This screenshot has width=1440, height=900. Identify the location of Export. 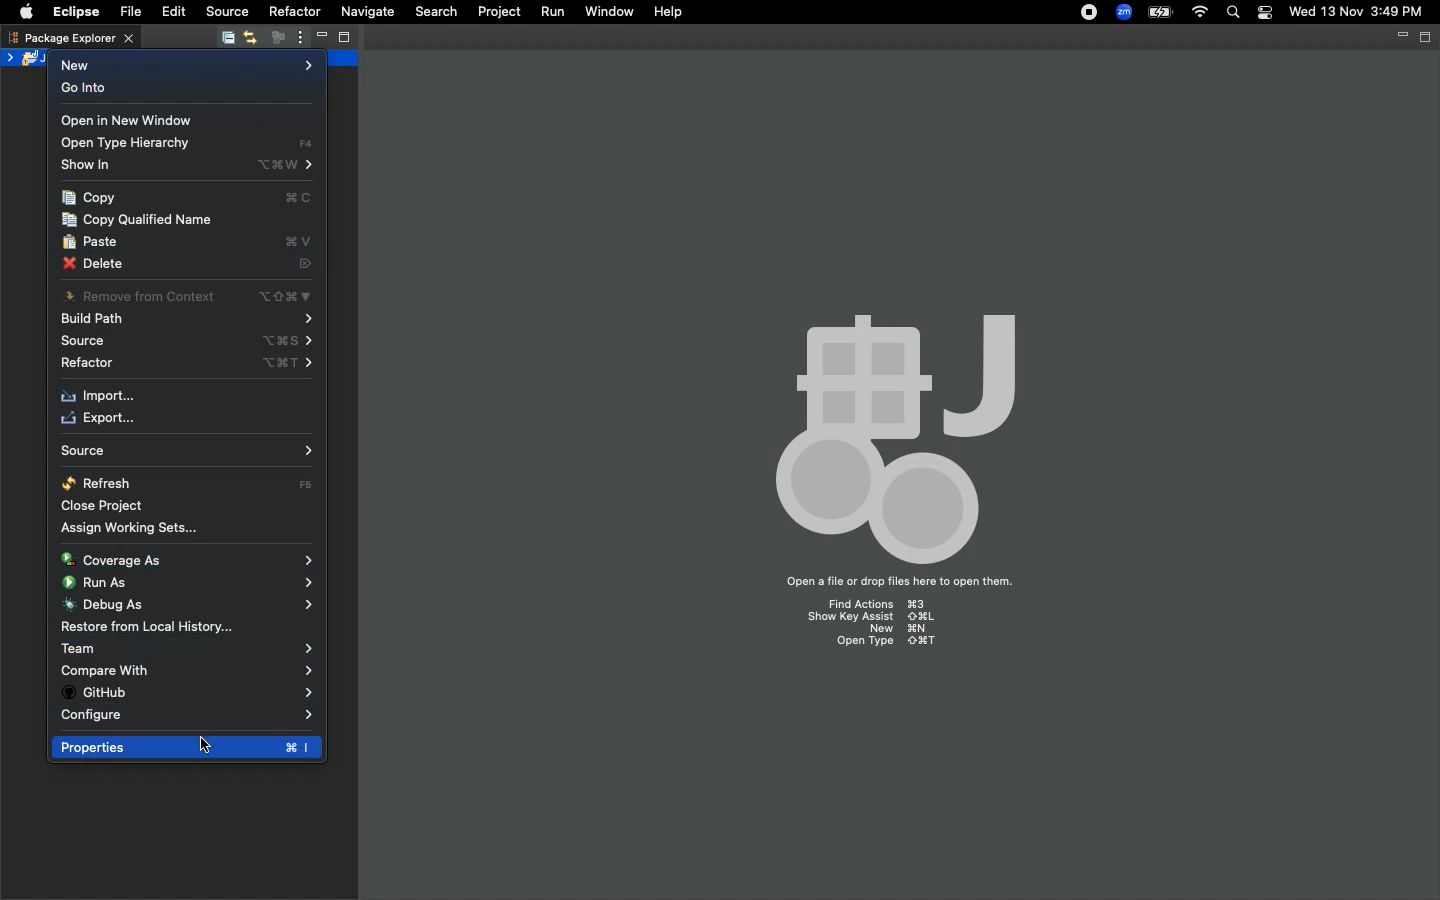
(107, 419).